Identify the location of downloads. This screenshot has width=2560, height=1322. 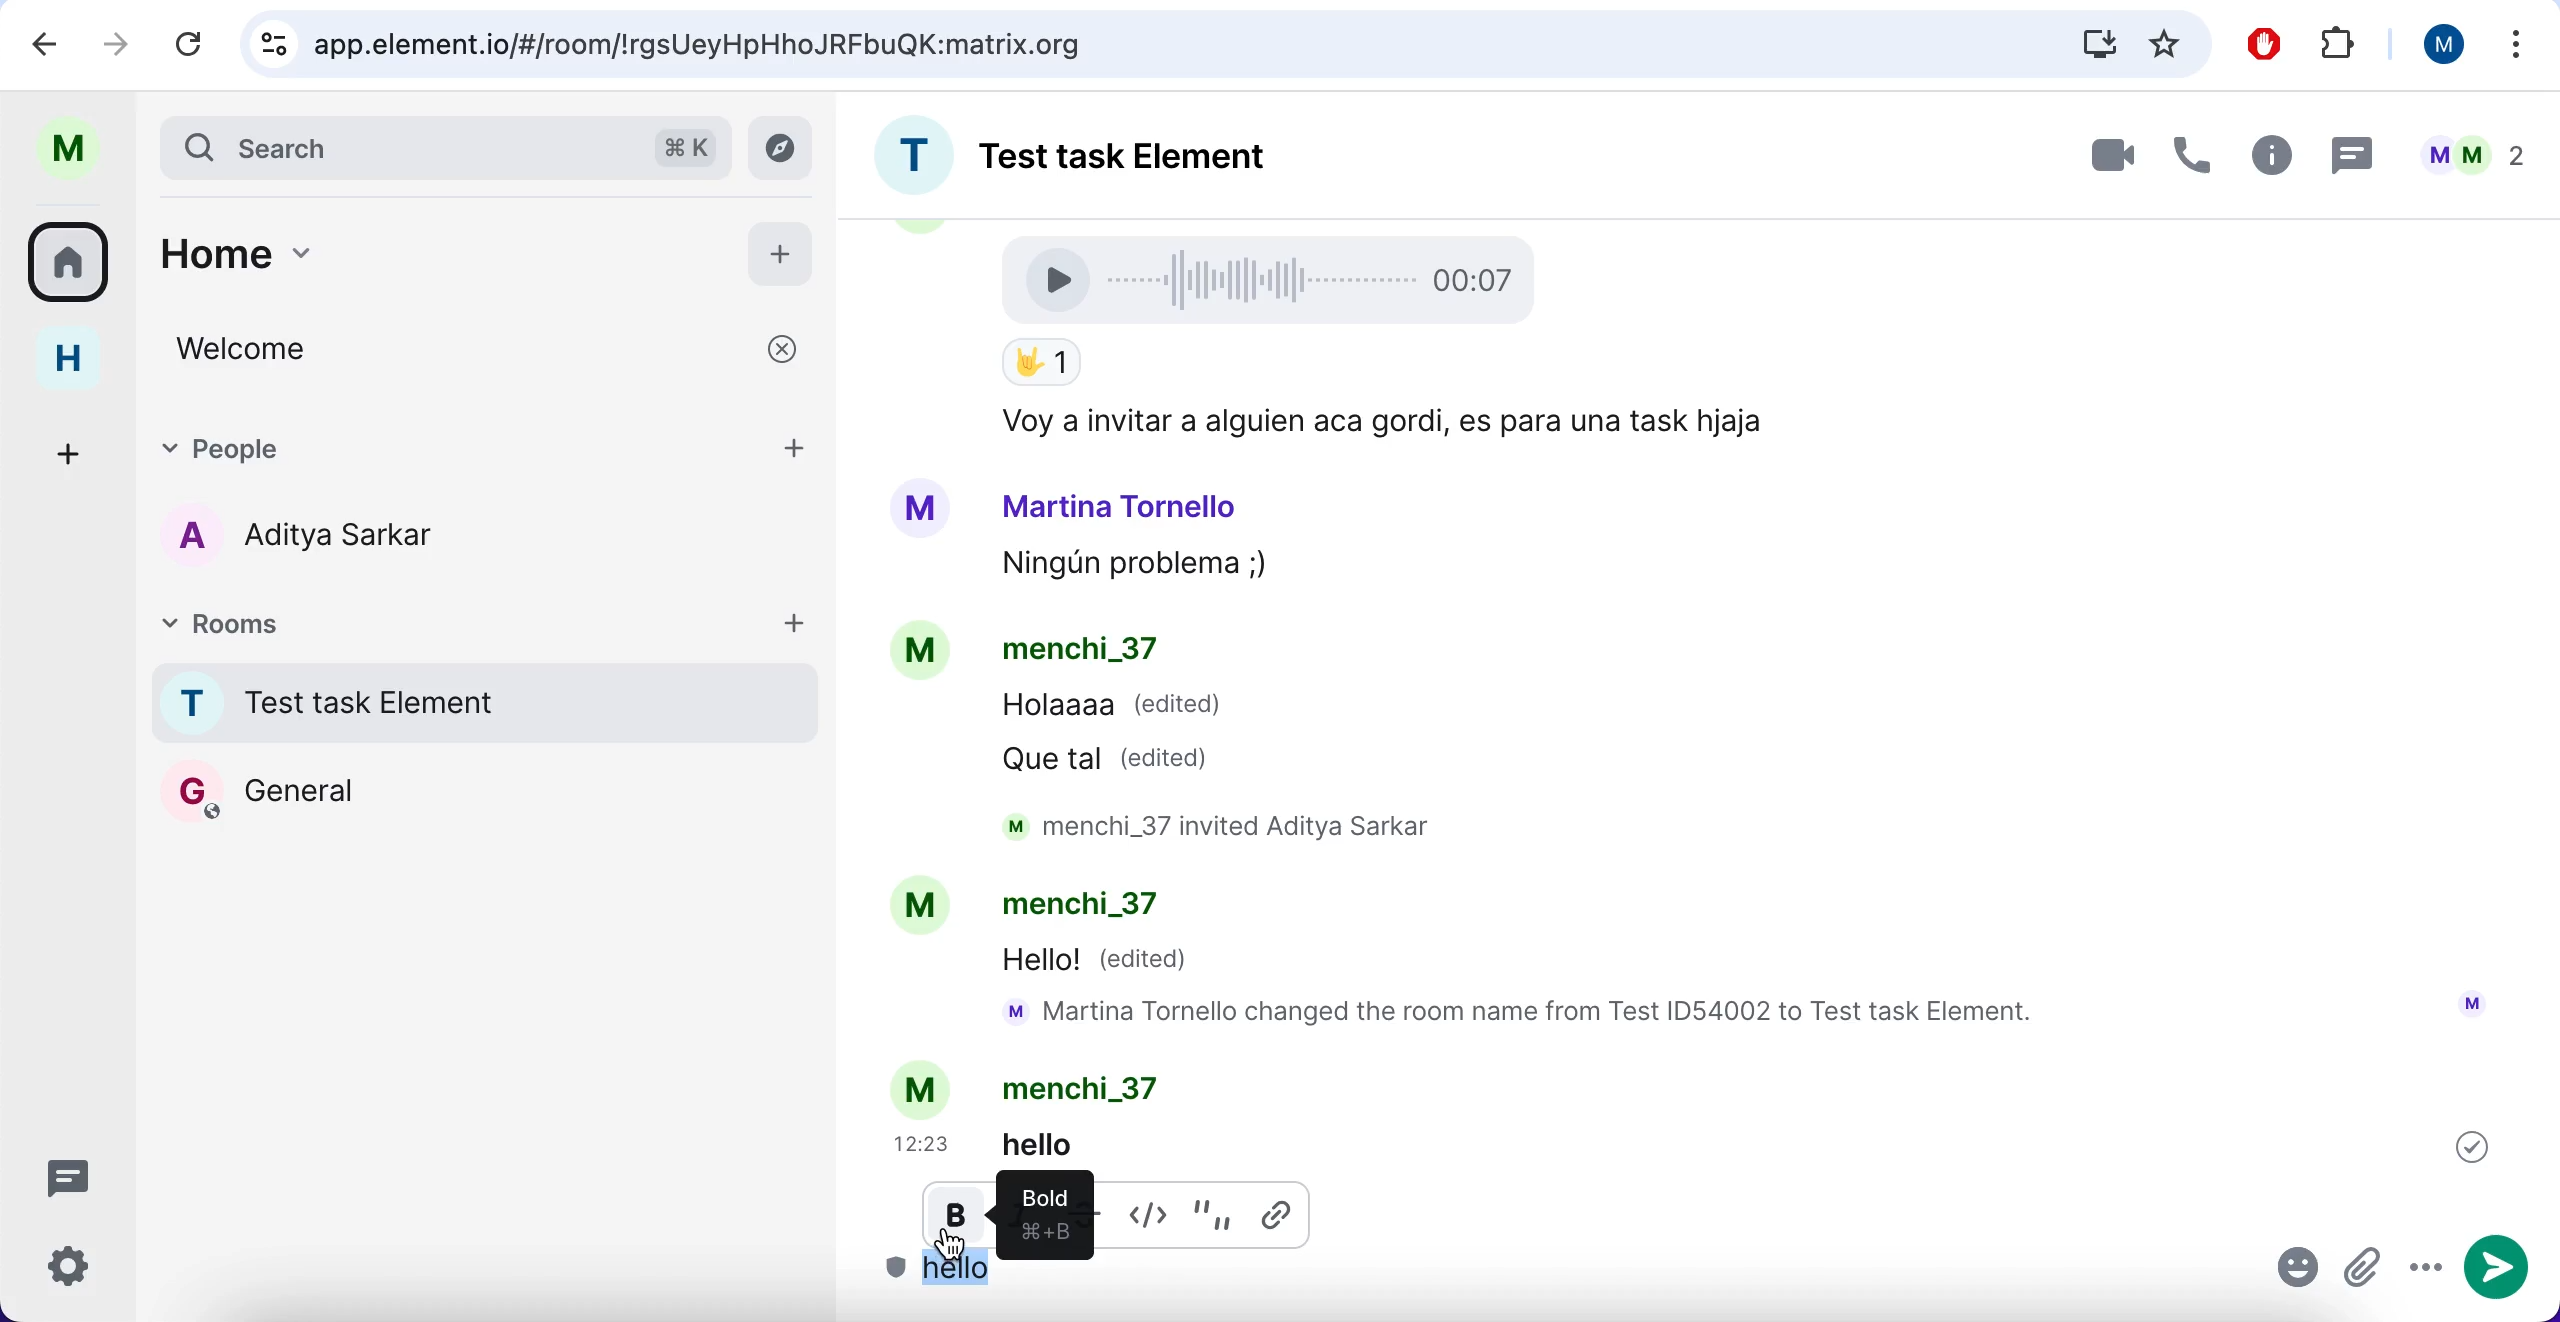
(2097, 43).